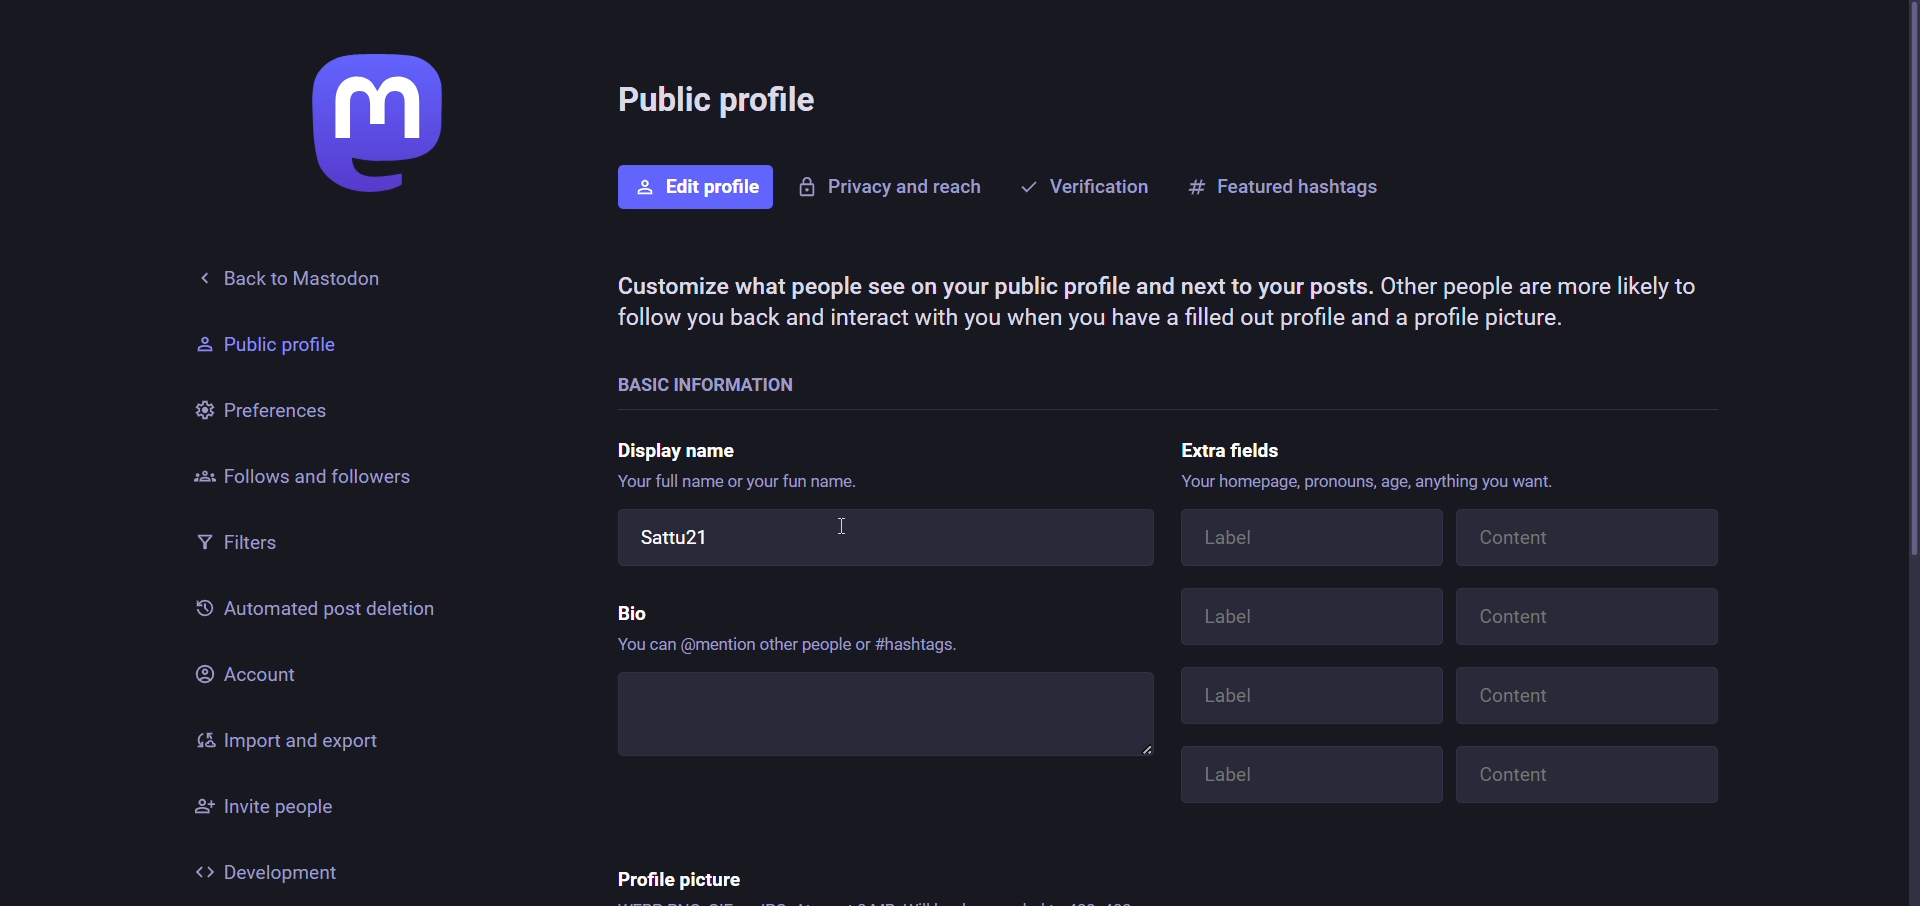  I want to click on Public profile, so click(256, 345).